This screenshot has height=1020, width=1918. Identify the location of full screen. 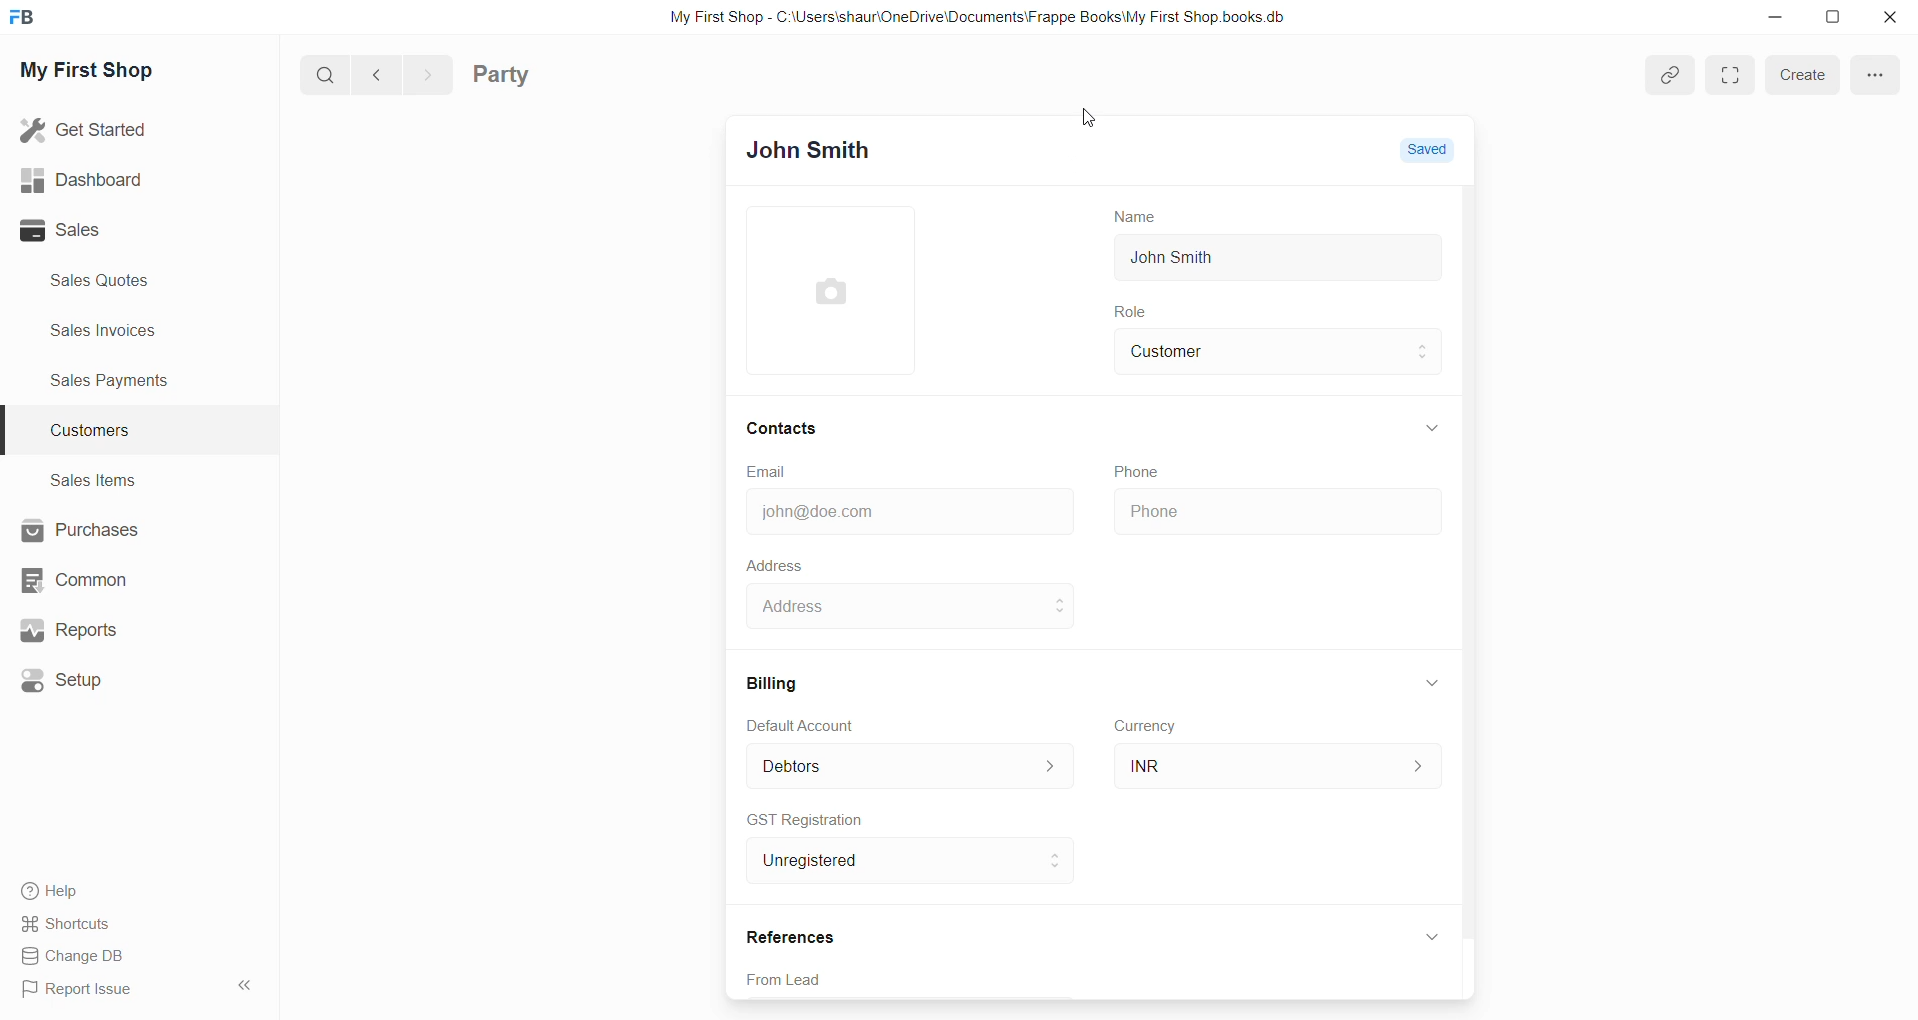
(1736, 77).